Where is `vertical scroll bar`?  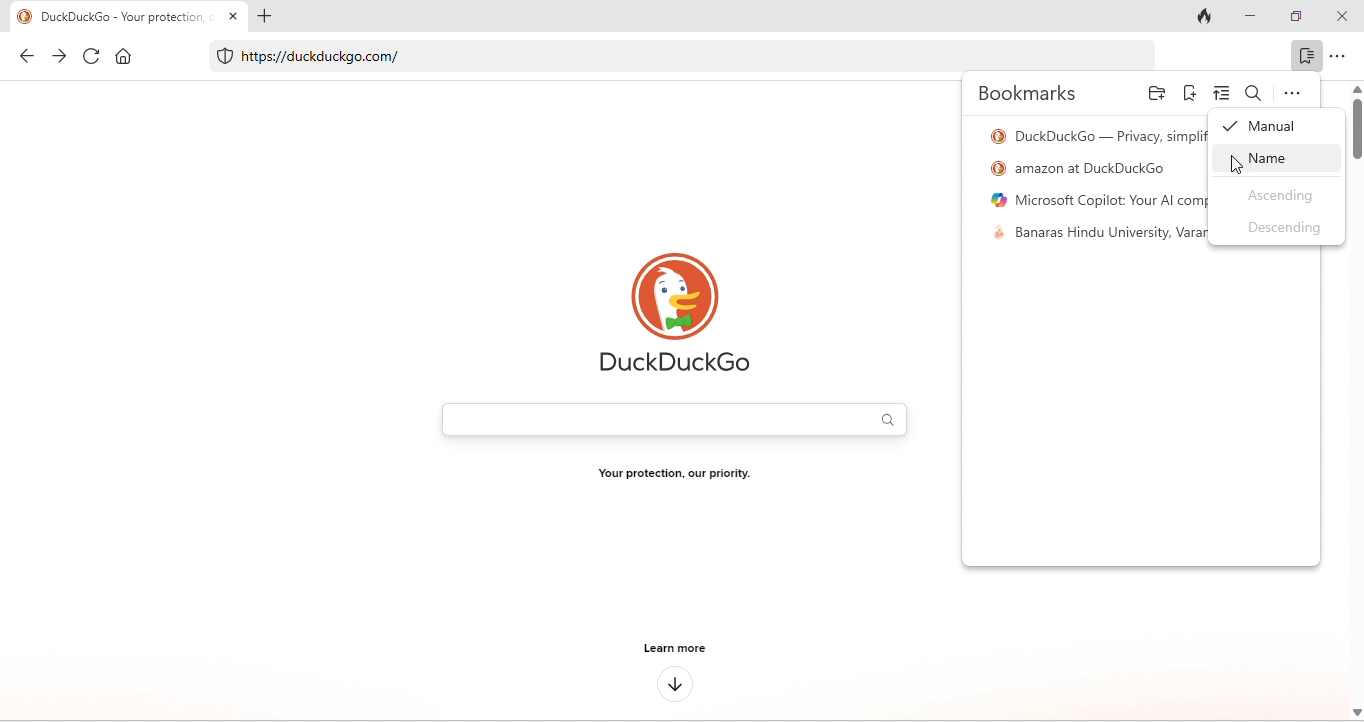 vertical scroll bar is located at coordinates (1355, 126).